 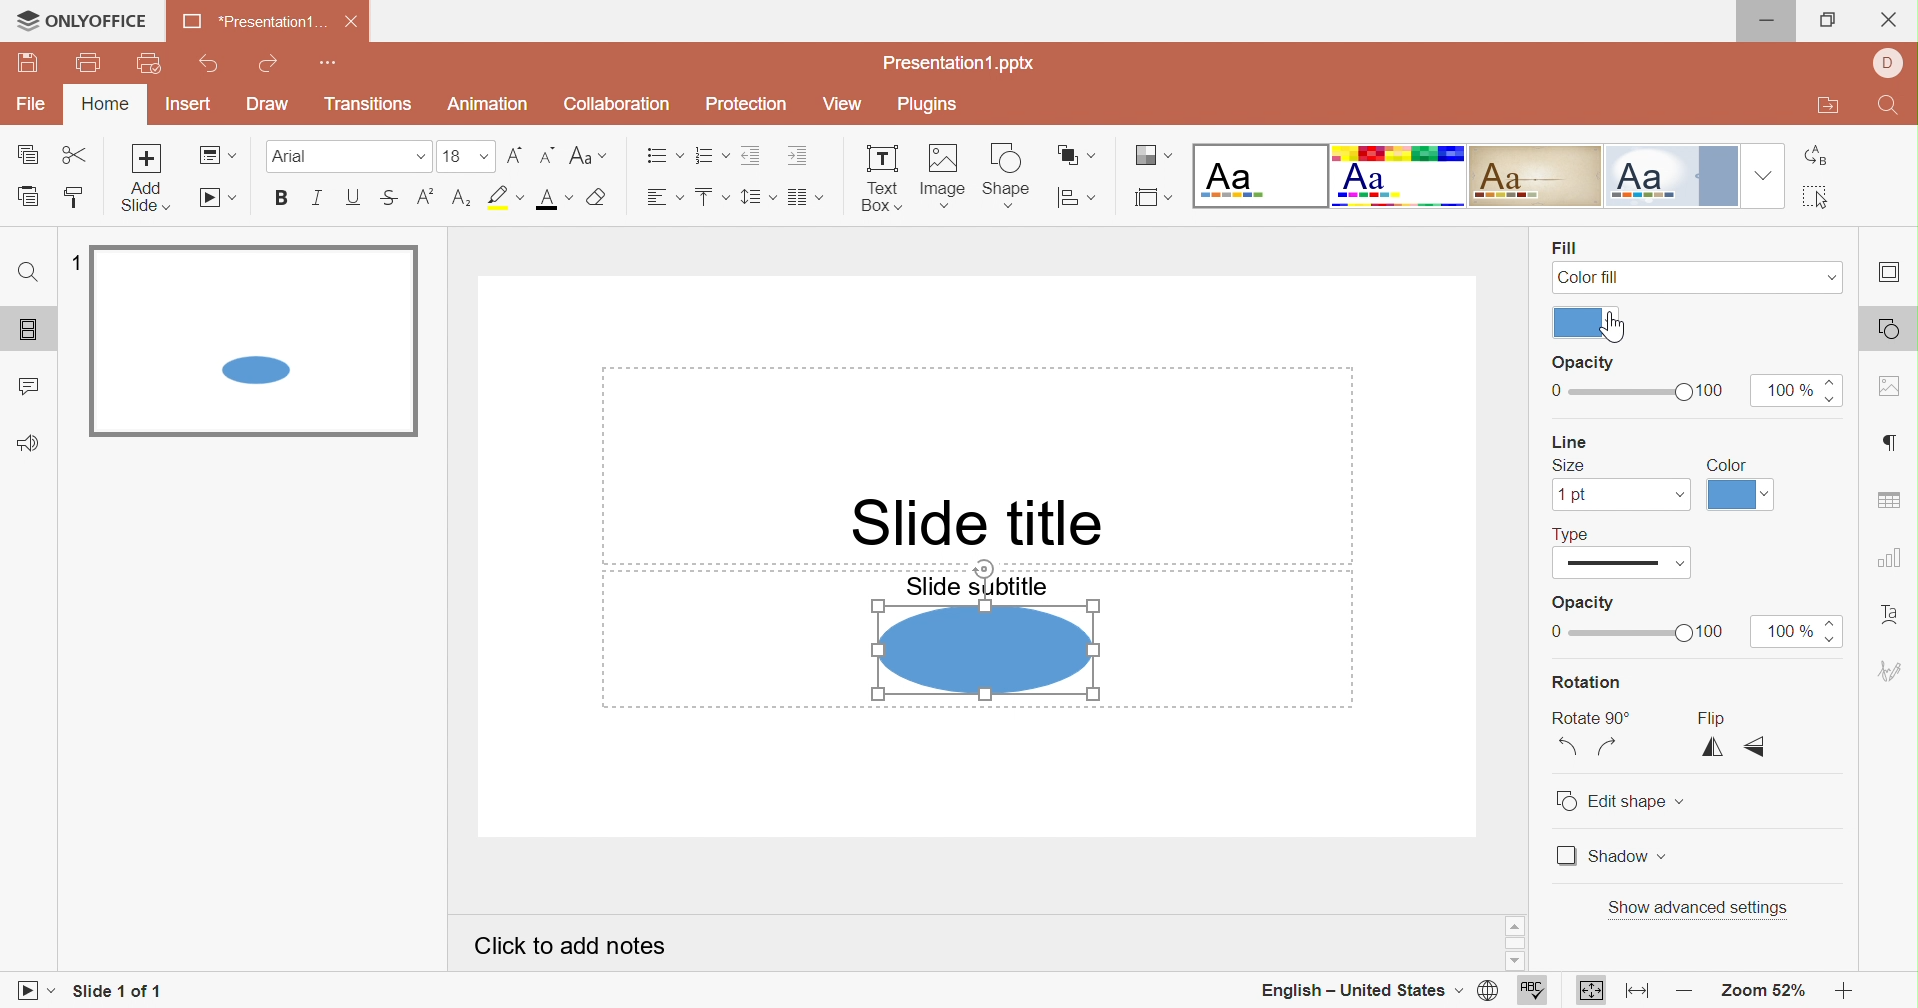 What do you see at coordinates (513, 153) in the screenshot?
I see `Increment font size` at bounding box center [513, 153].